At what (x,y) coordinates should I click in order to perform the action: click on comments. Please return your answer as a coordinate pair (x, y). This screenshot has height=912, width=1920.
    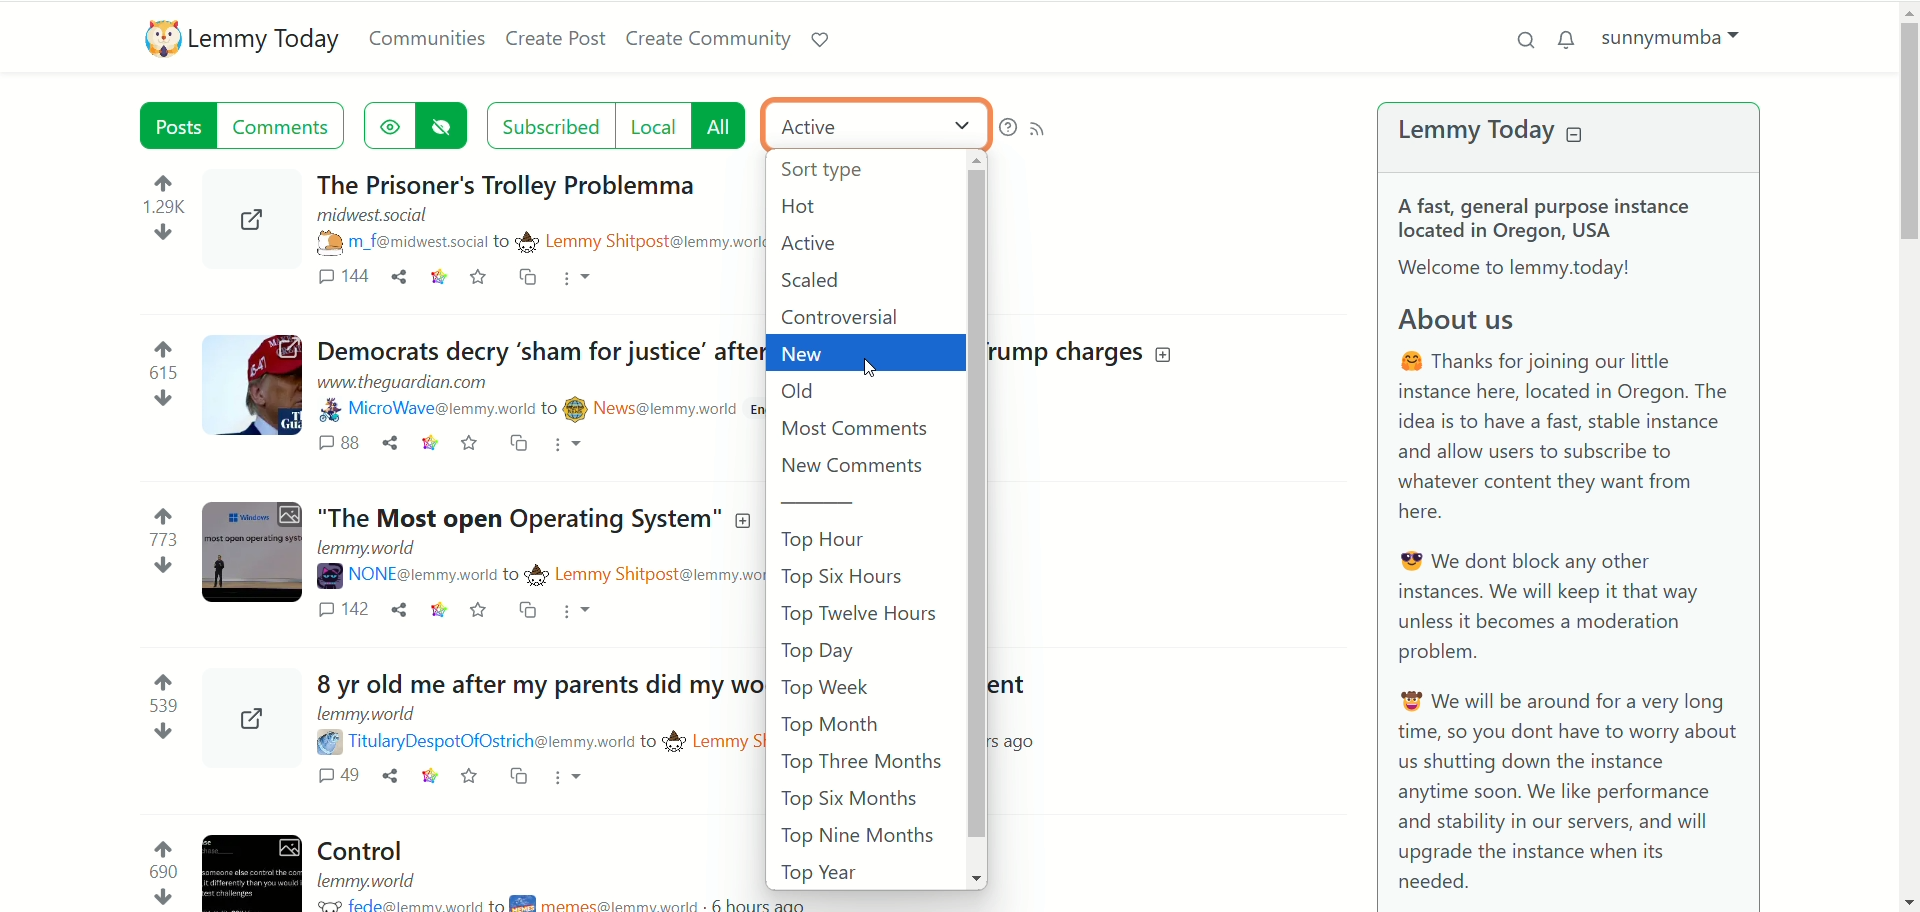
    Looking at the image, I should click on (342, 612).